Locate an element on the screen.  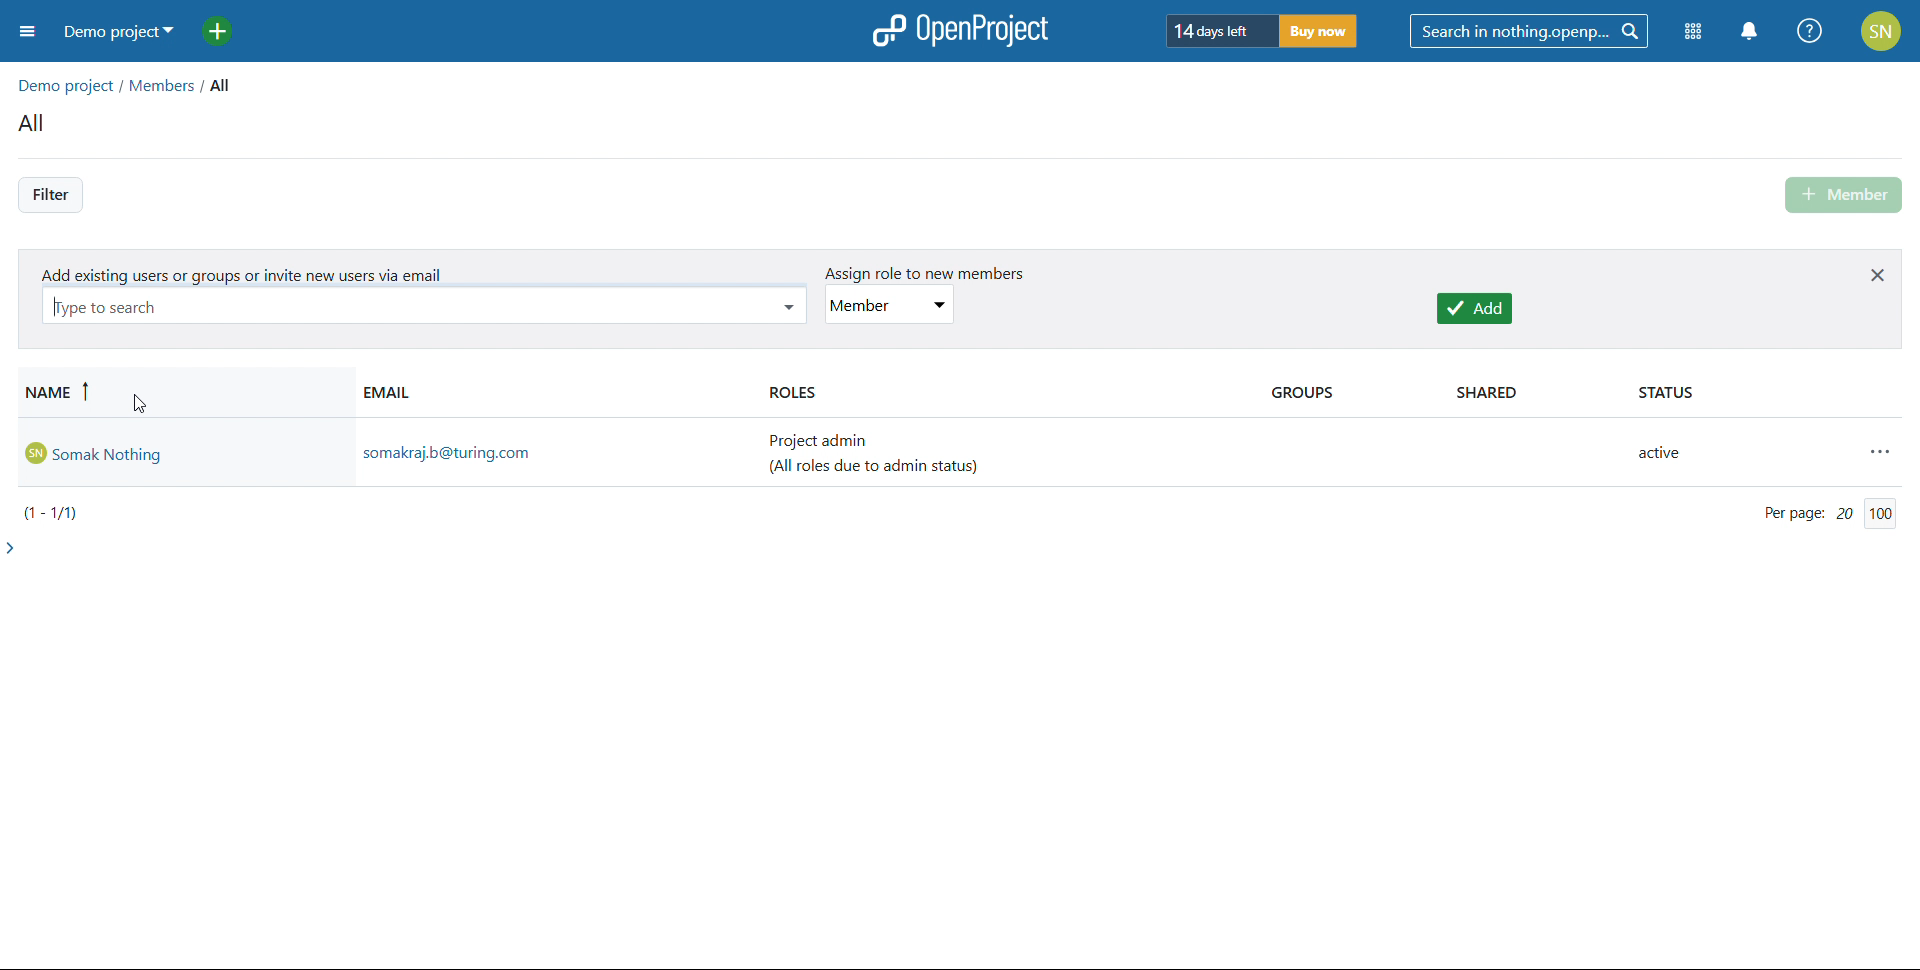
Admin account is located at coordinates (180, 452).